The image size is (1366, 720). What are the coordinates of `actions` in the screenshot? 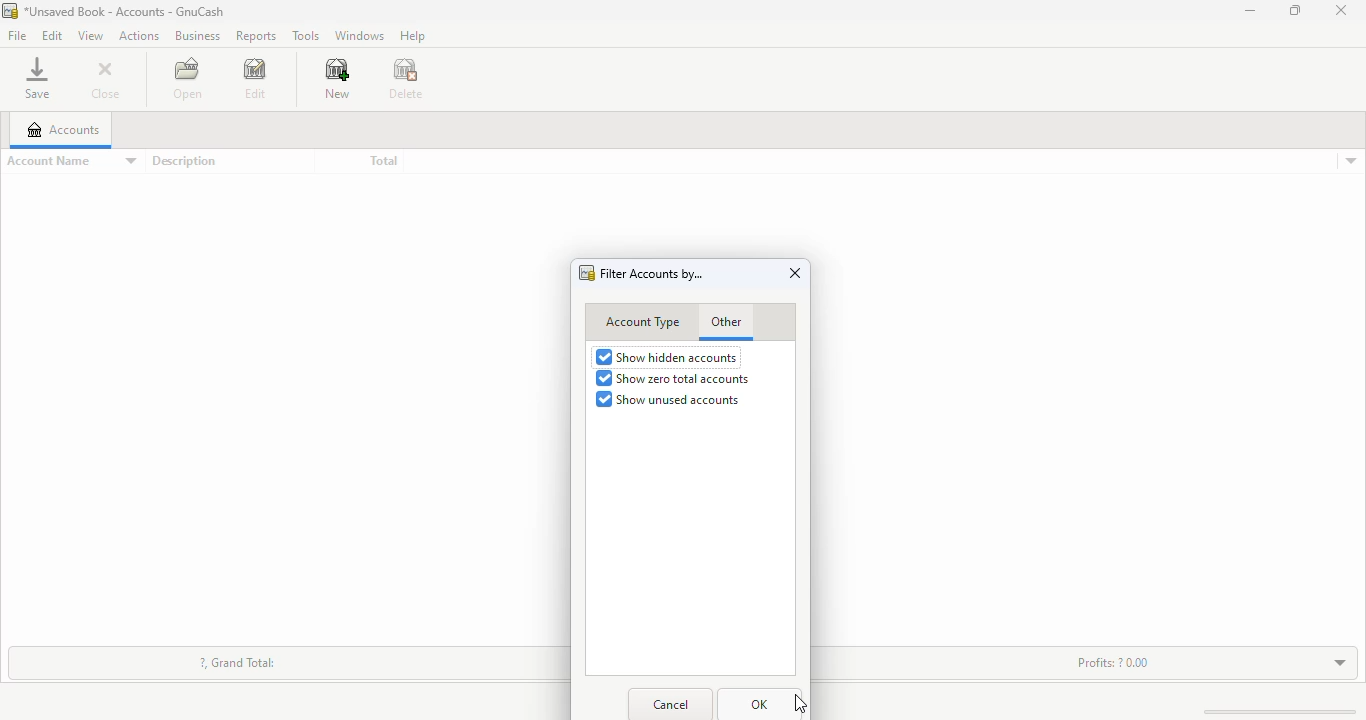 It's located at (139, 35).